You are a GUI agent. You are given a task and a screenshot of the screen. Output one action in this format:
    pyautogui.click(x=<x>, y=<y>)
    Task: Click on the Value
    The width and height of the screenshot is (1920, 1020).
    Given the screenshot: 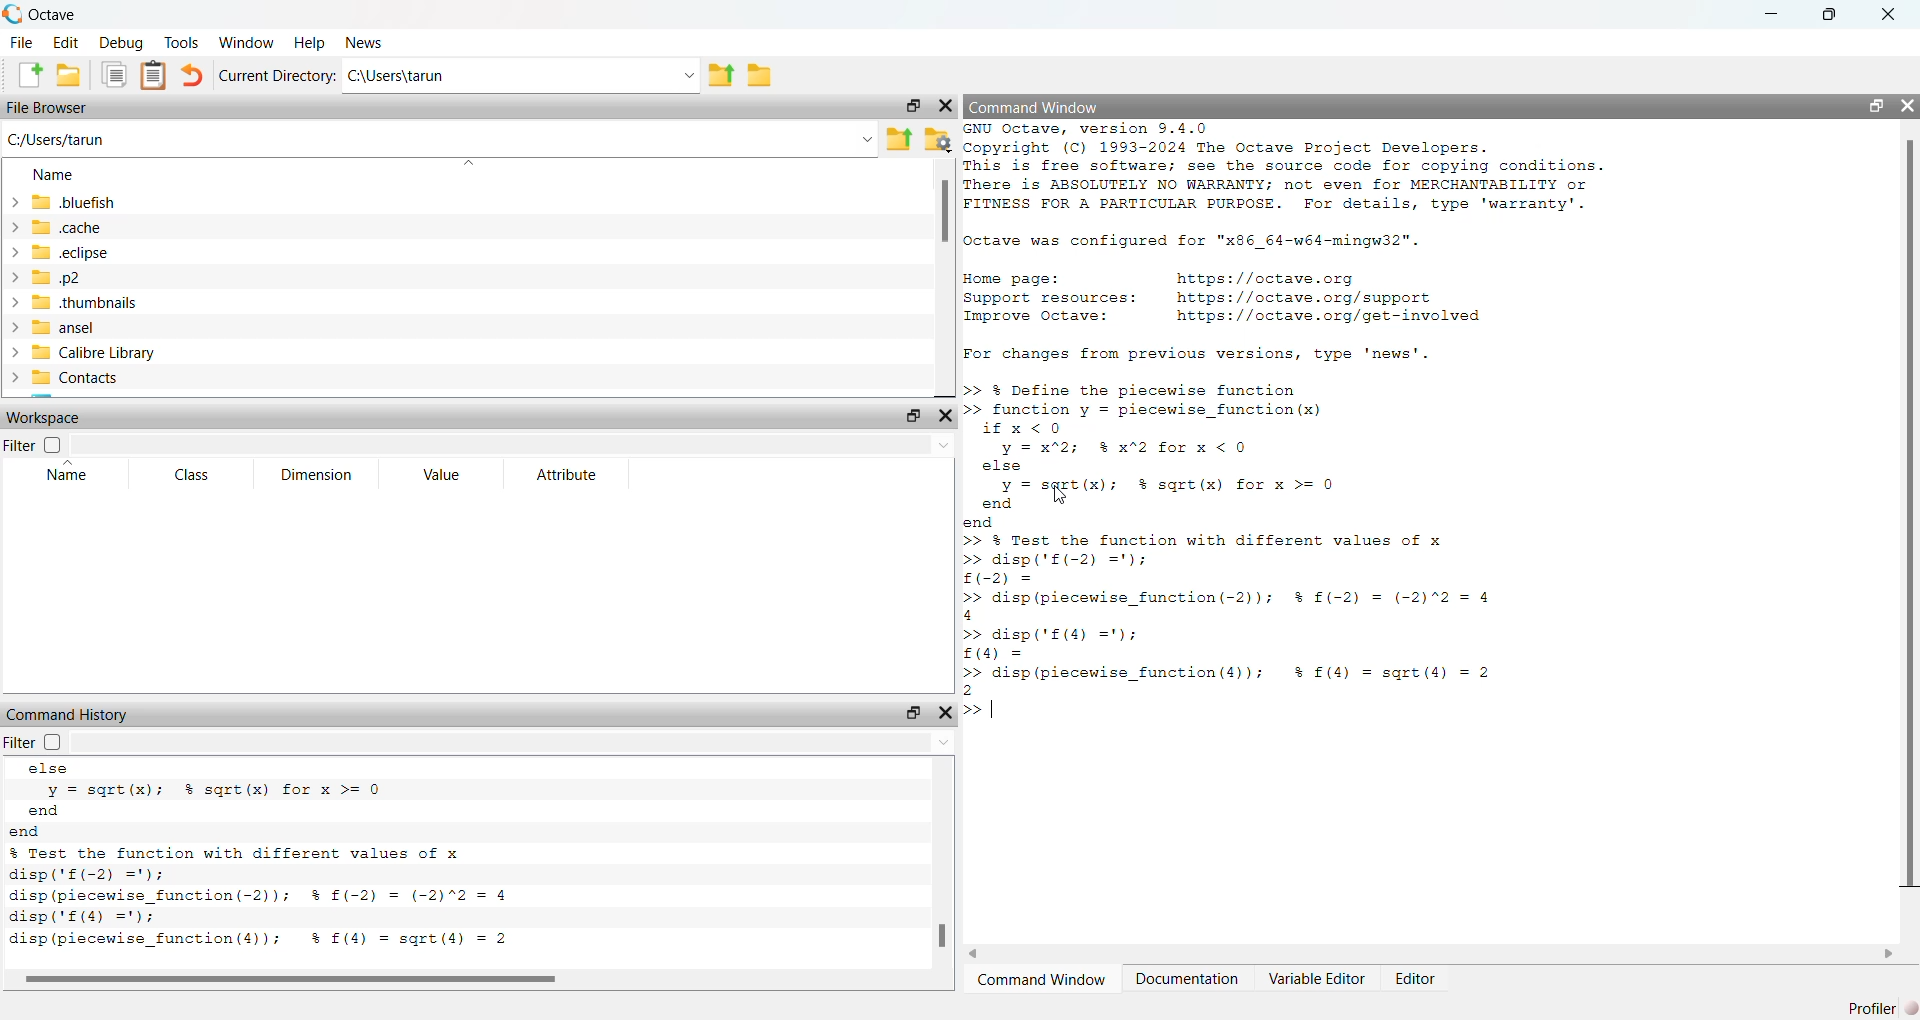 What is the action you would take?
    pyautogui.click(x=442, y=476)
    